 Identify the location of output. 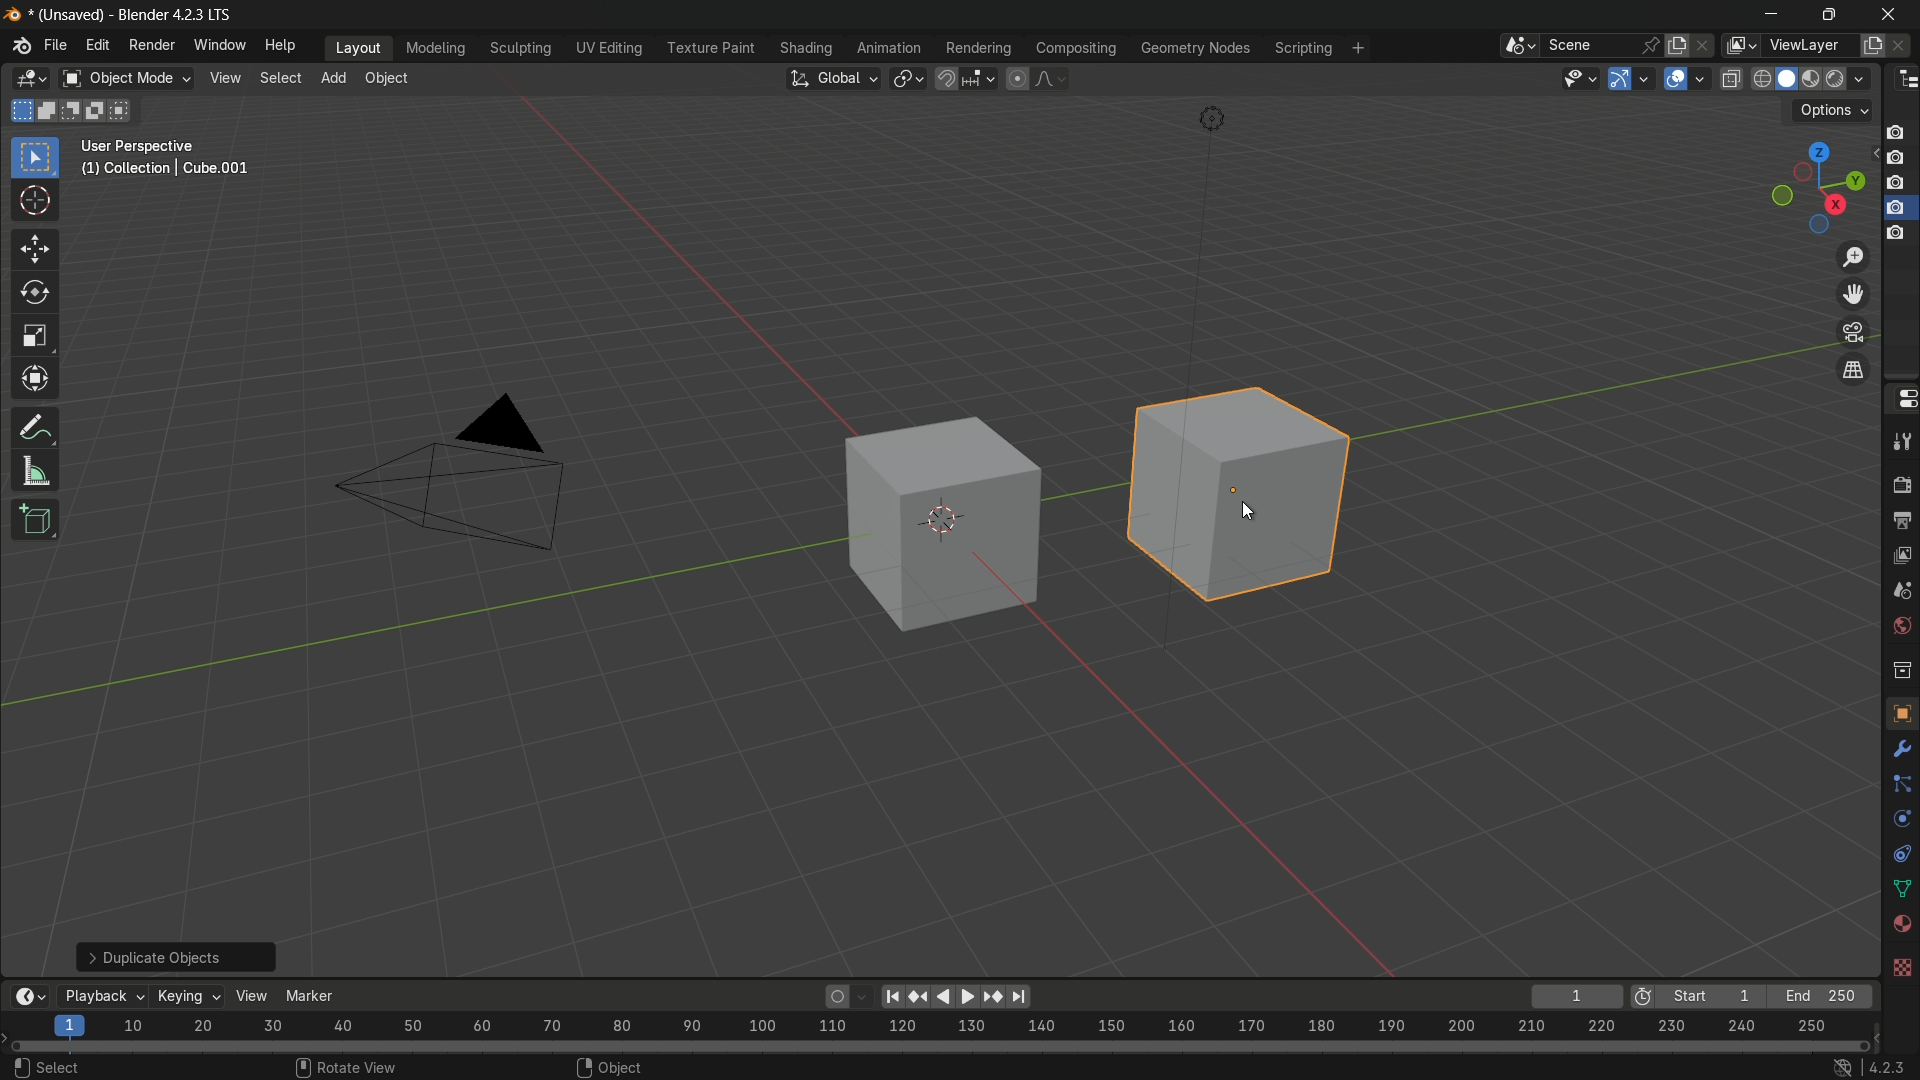
(1901, 520).